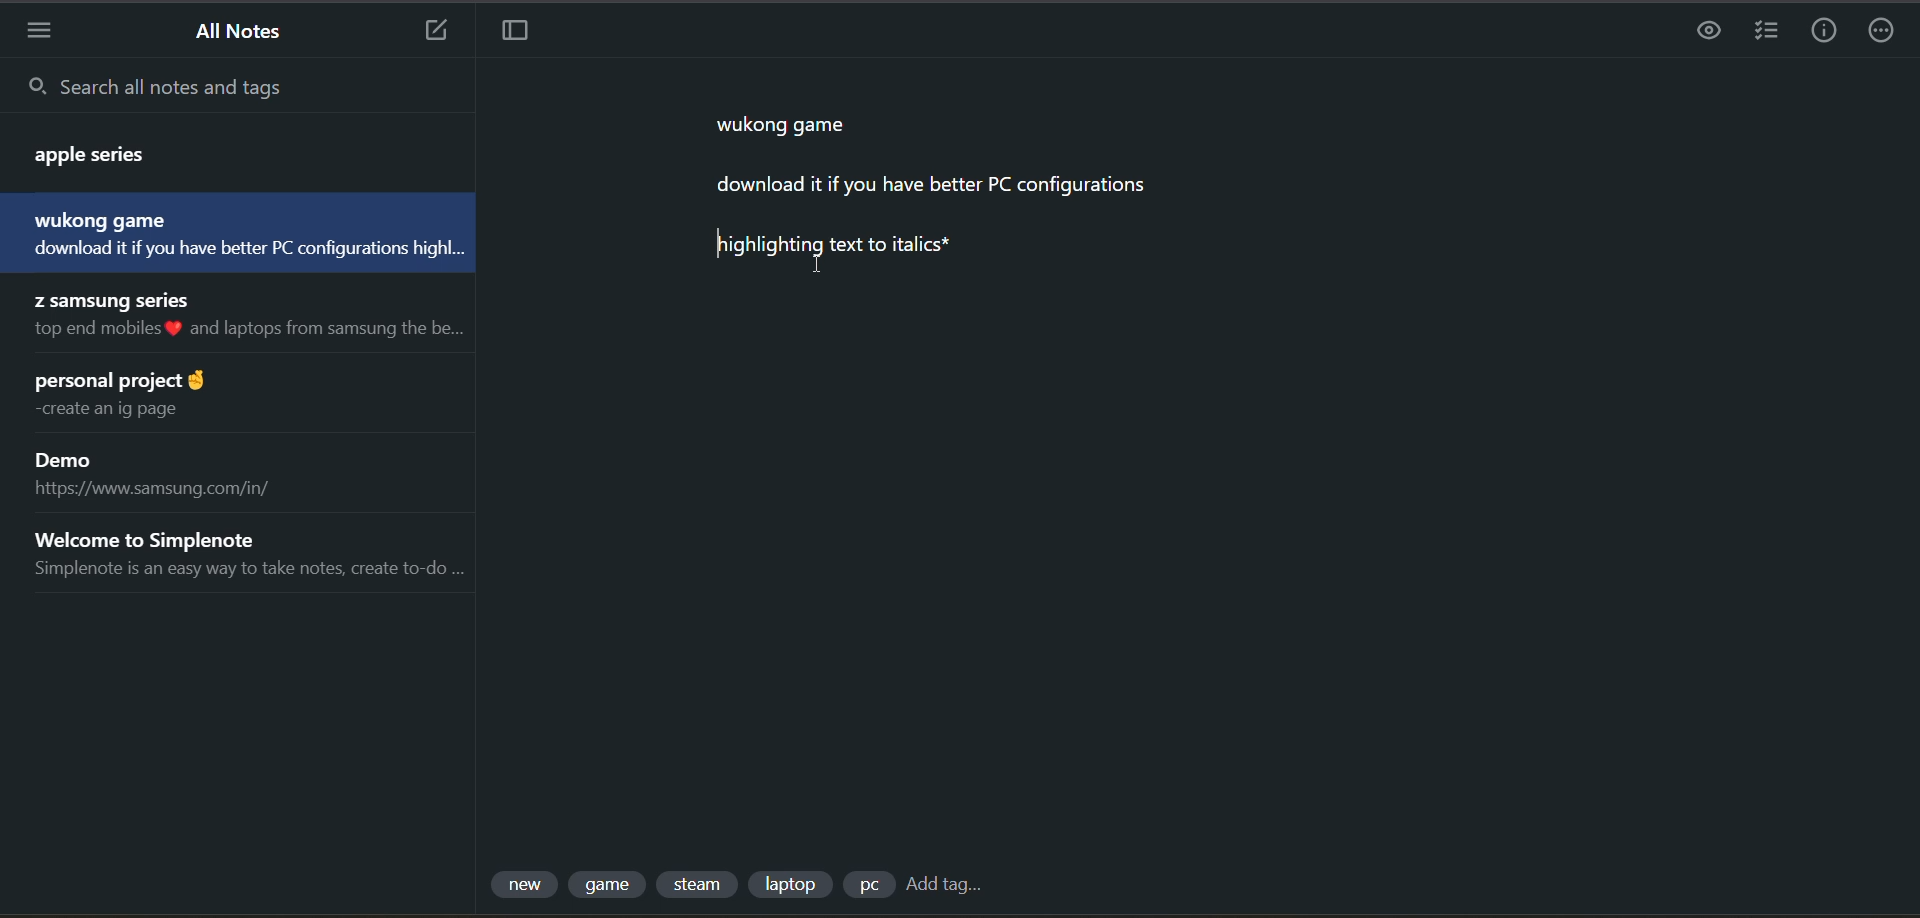  I want to click on add tag, so click(943, 888).